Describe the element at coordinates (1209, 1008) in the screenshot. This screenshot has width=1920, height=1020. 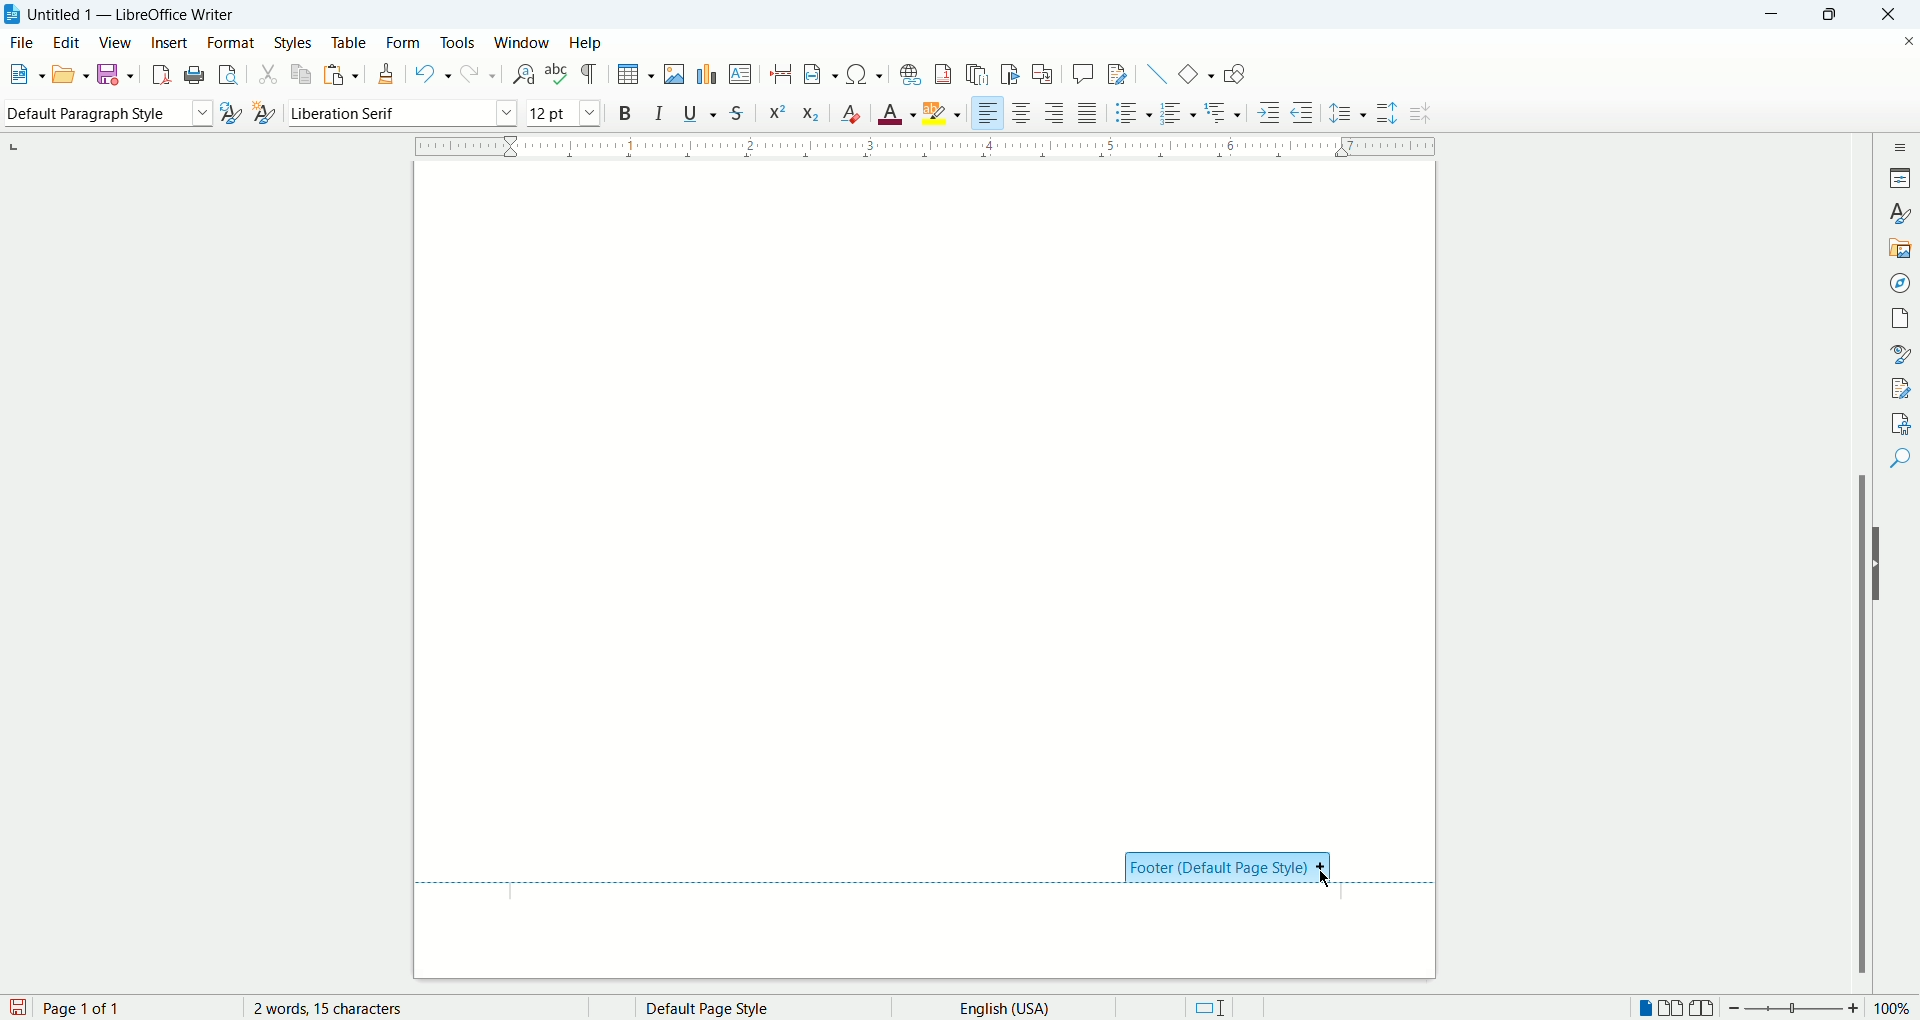
I see `standard selection` at that location.